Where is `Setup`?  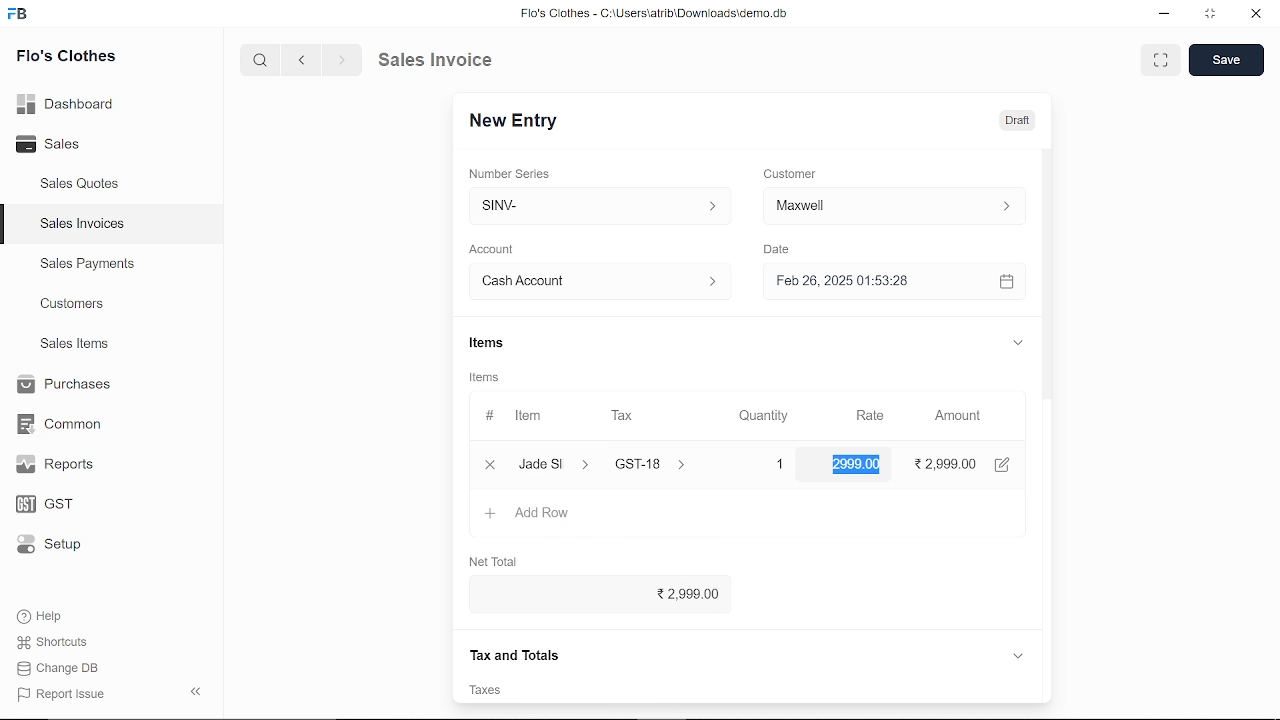
Setup is located at coordinates (63, 546).